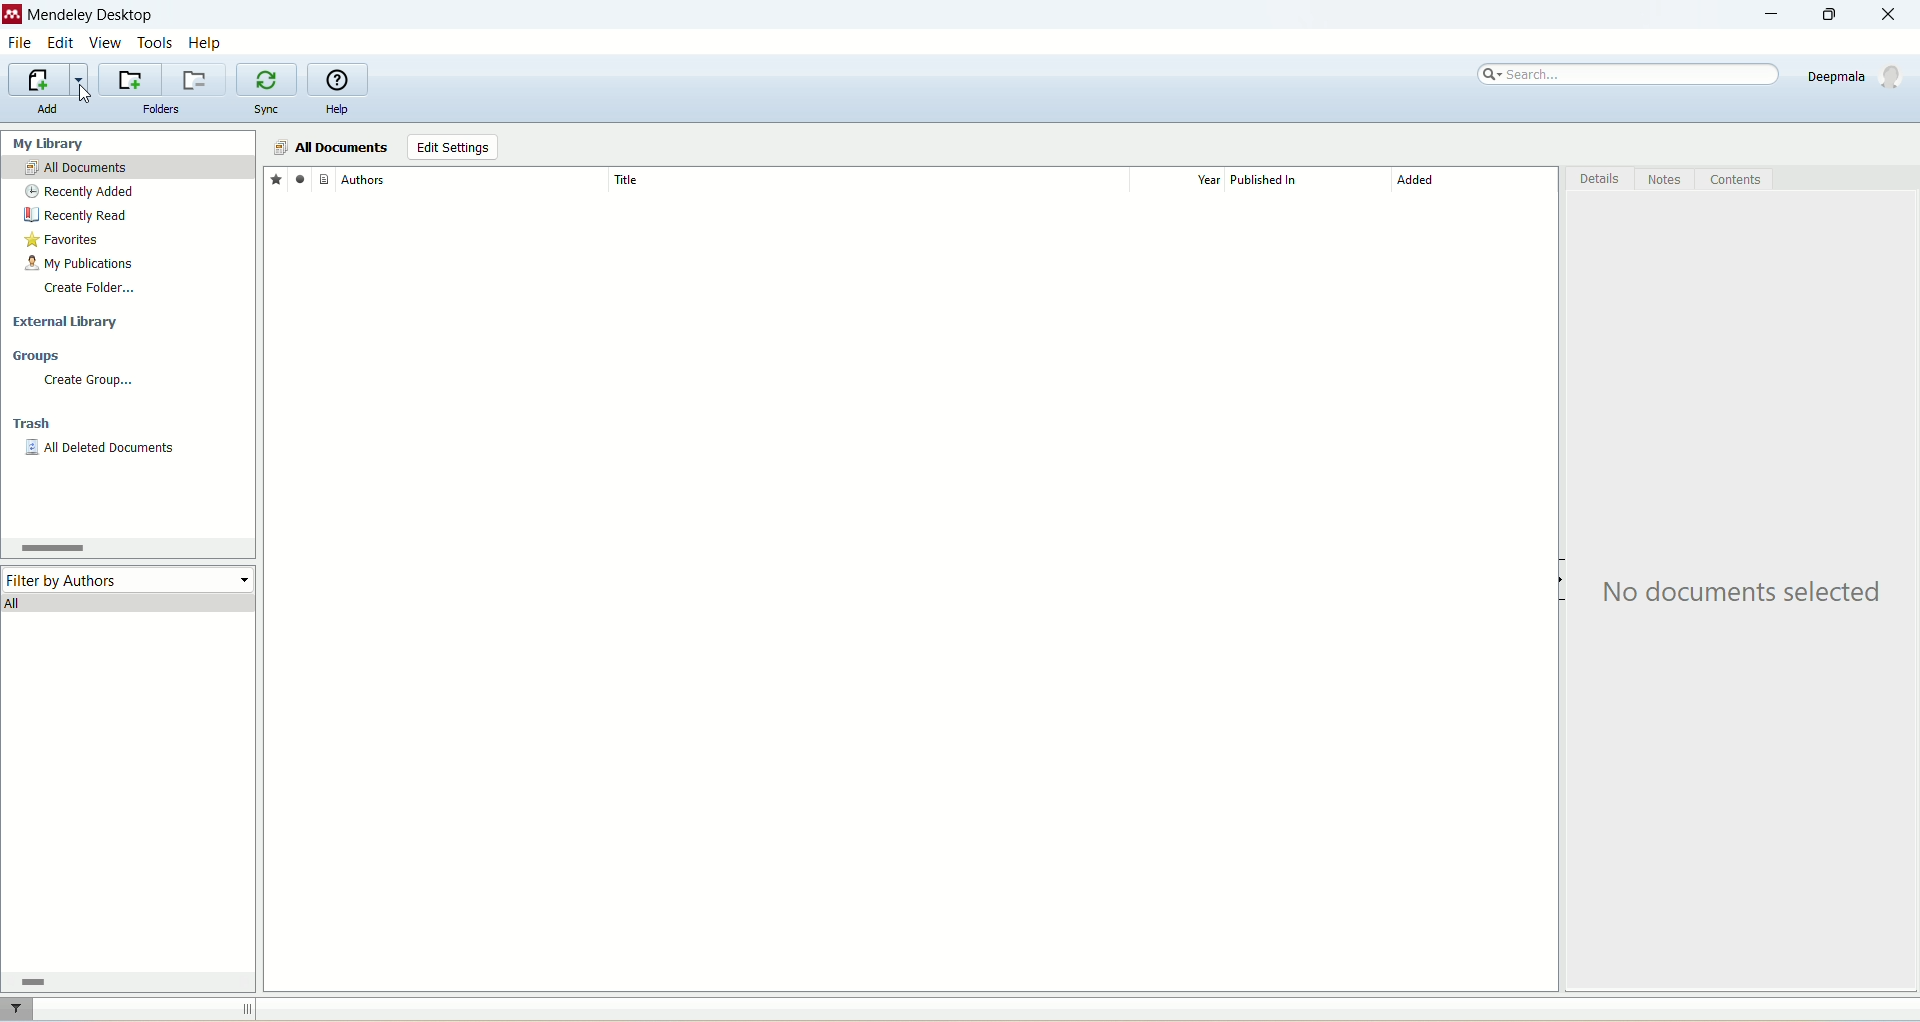  I want to click on all deleted, so click(101, 450).